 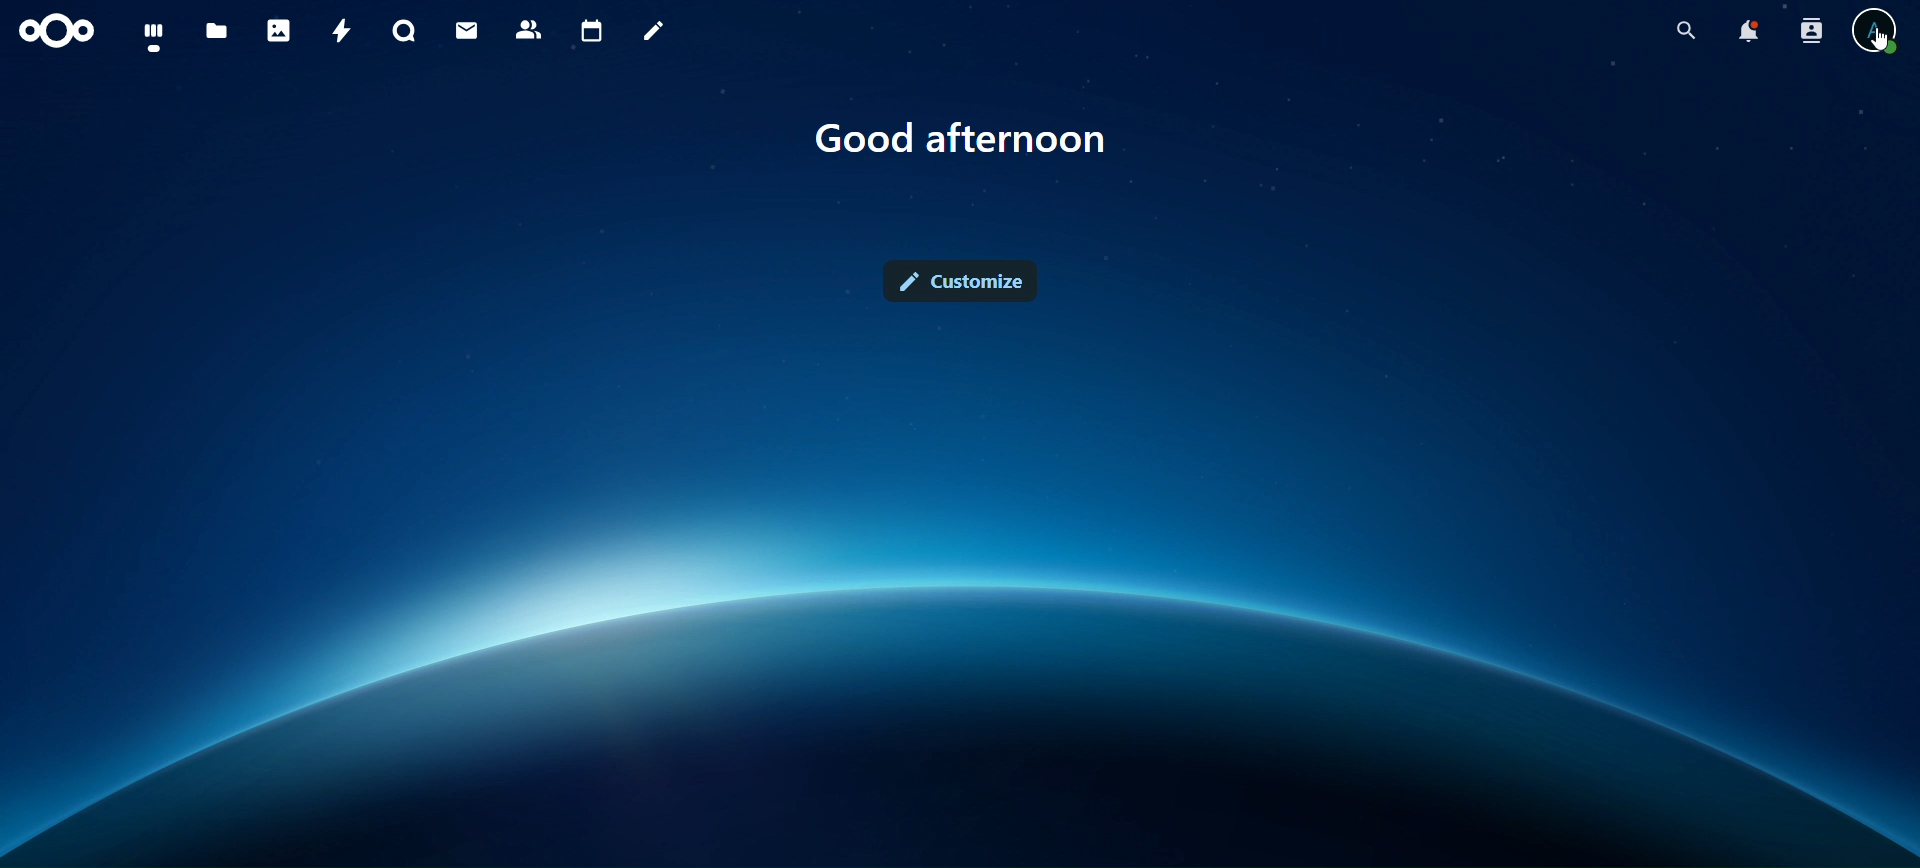 I want to click on notes, so click(x=658, y=32).